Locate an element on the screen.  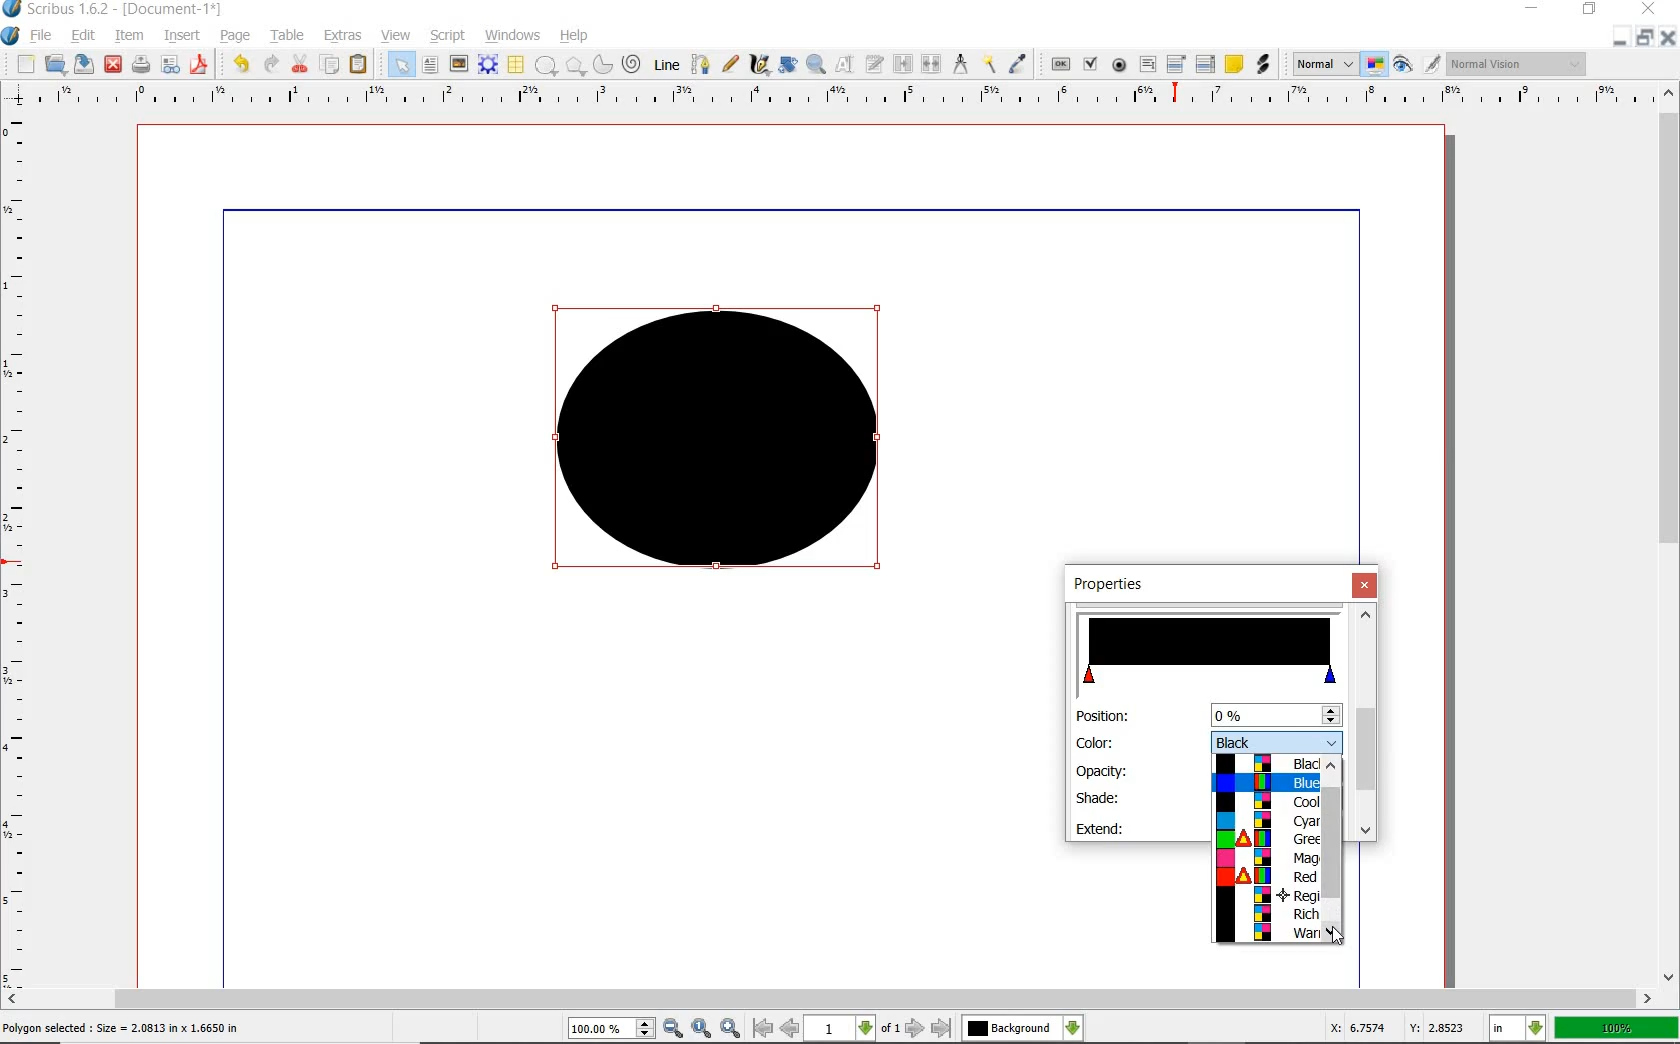
SYSTEM NAME is located at coordinates (114, 9).